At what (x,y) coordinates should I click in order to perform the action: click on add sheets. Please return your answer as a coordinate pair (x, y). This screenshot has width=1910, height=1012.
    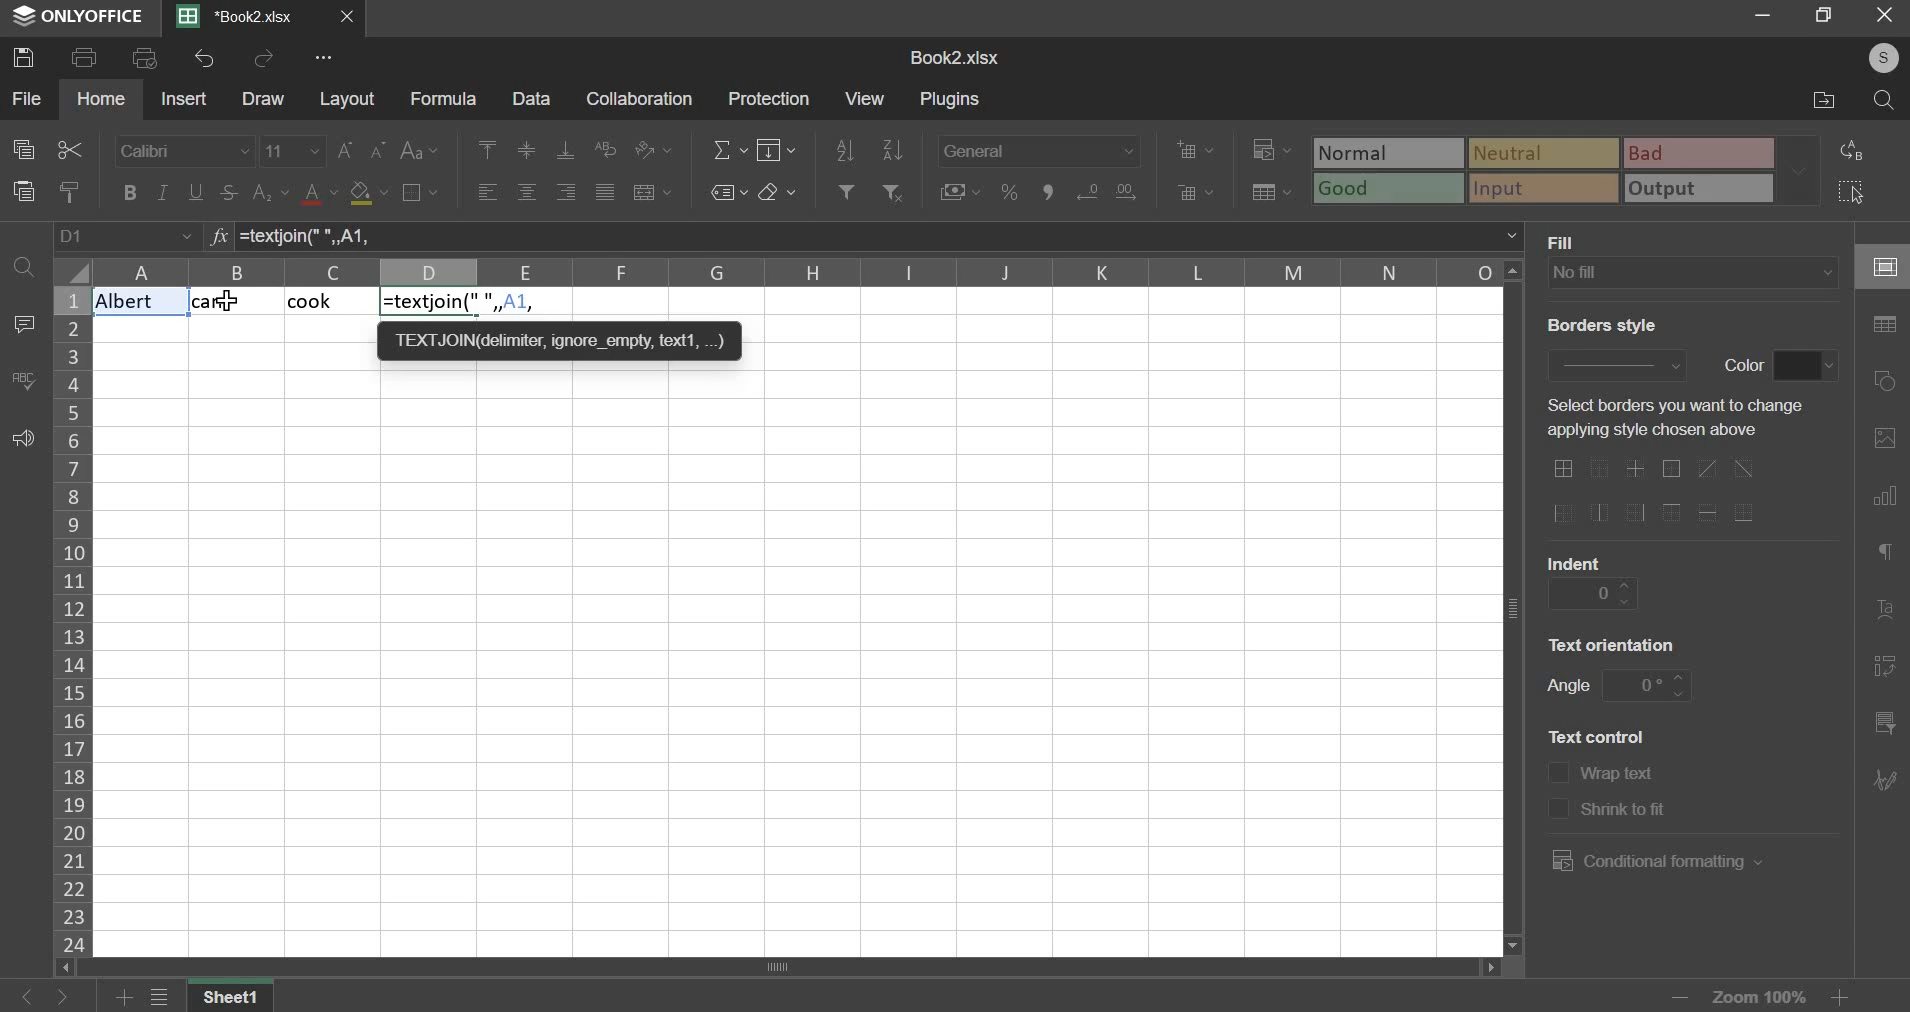
    Looking at the image, I should click on (124, 998).